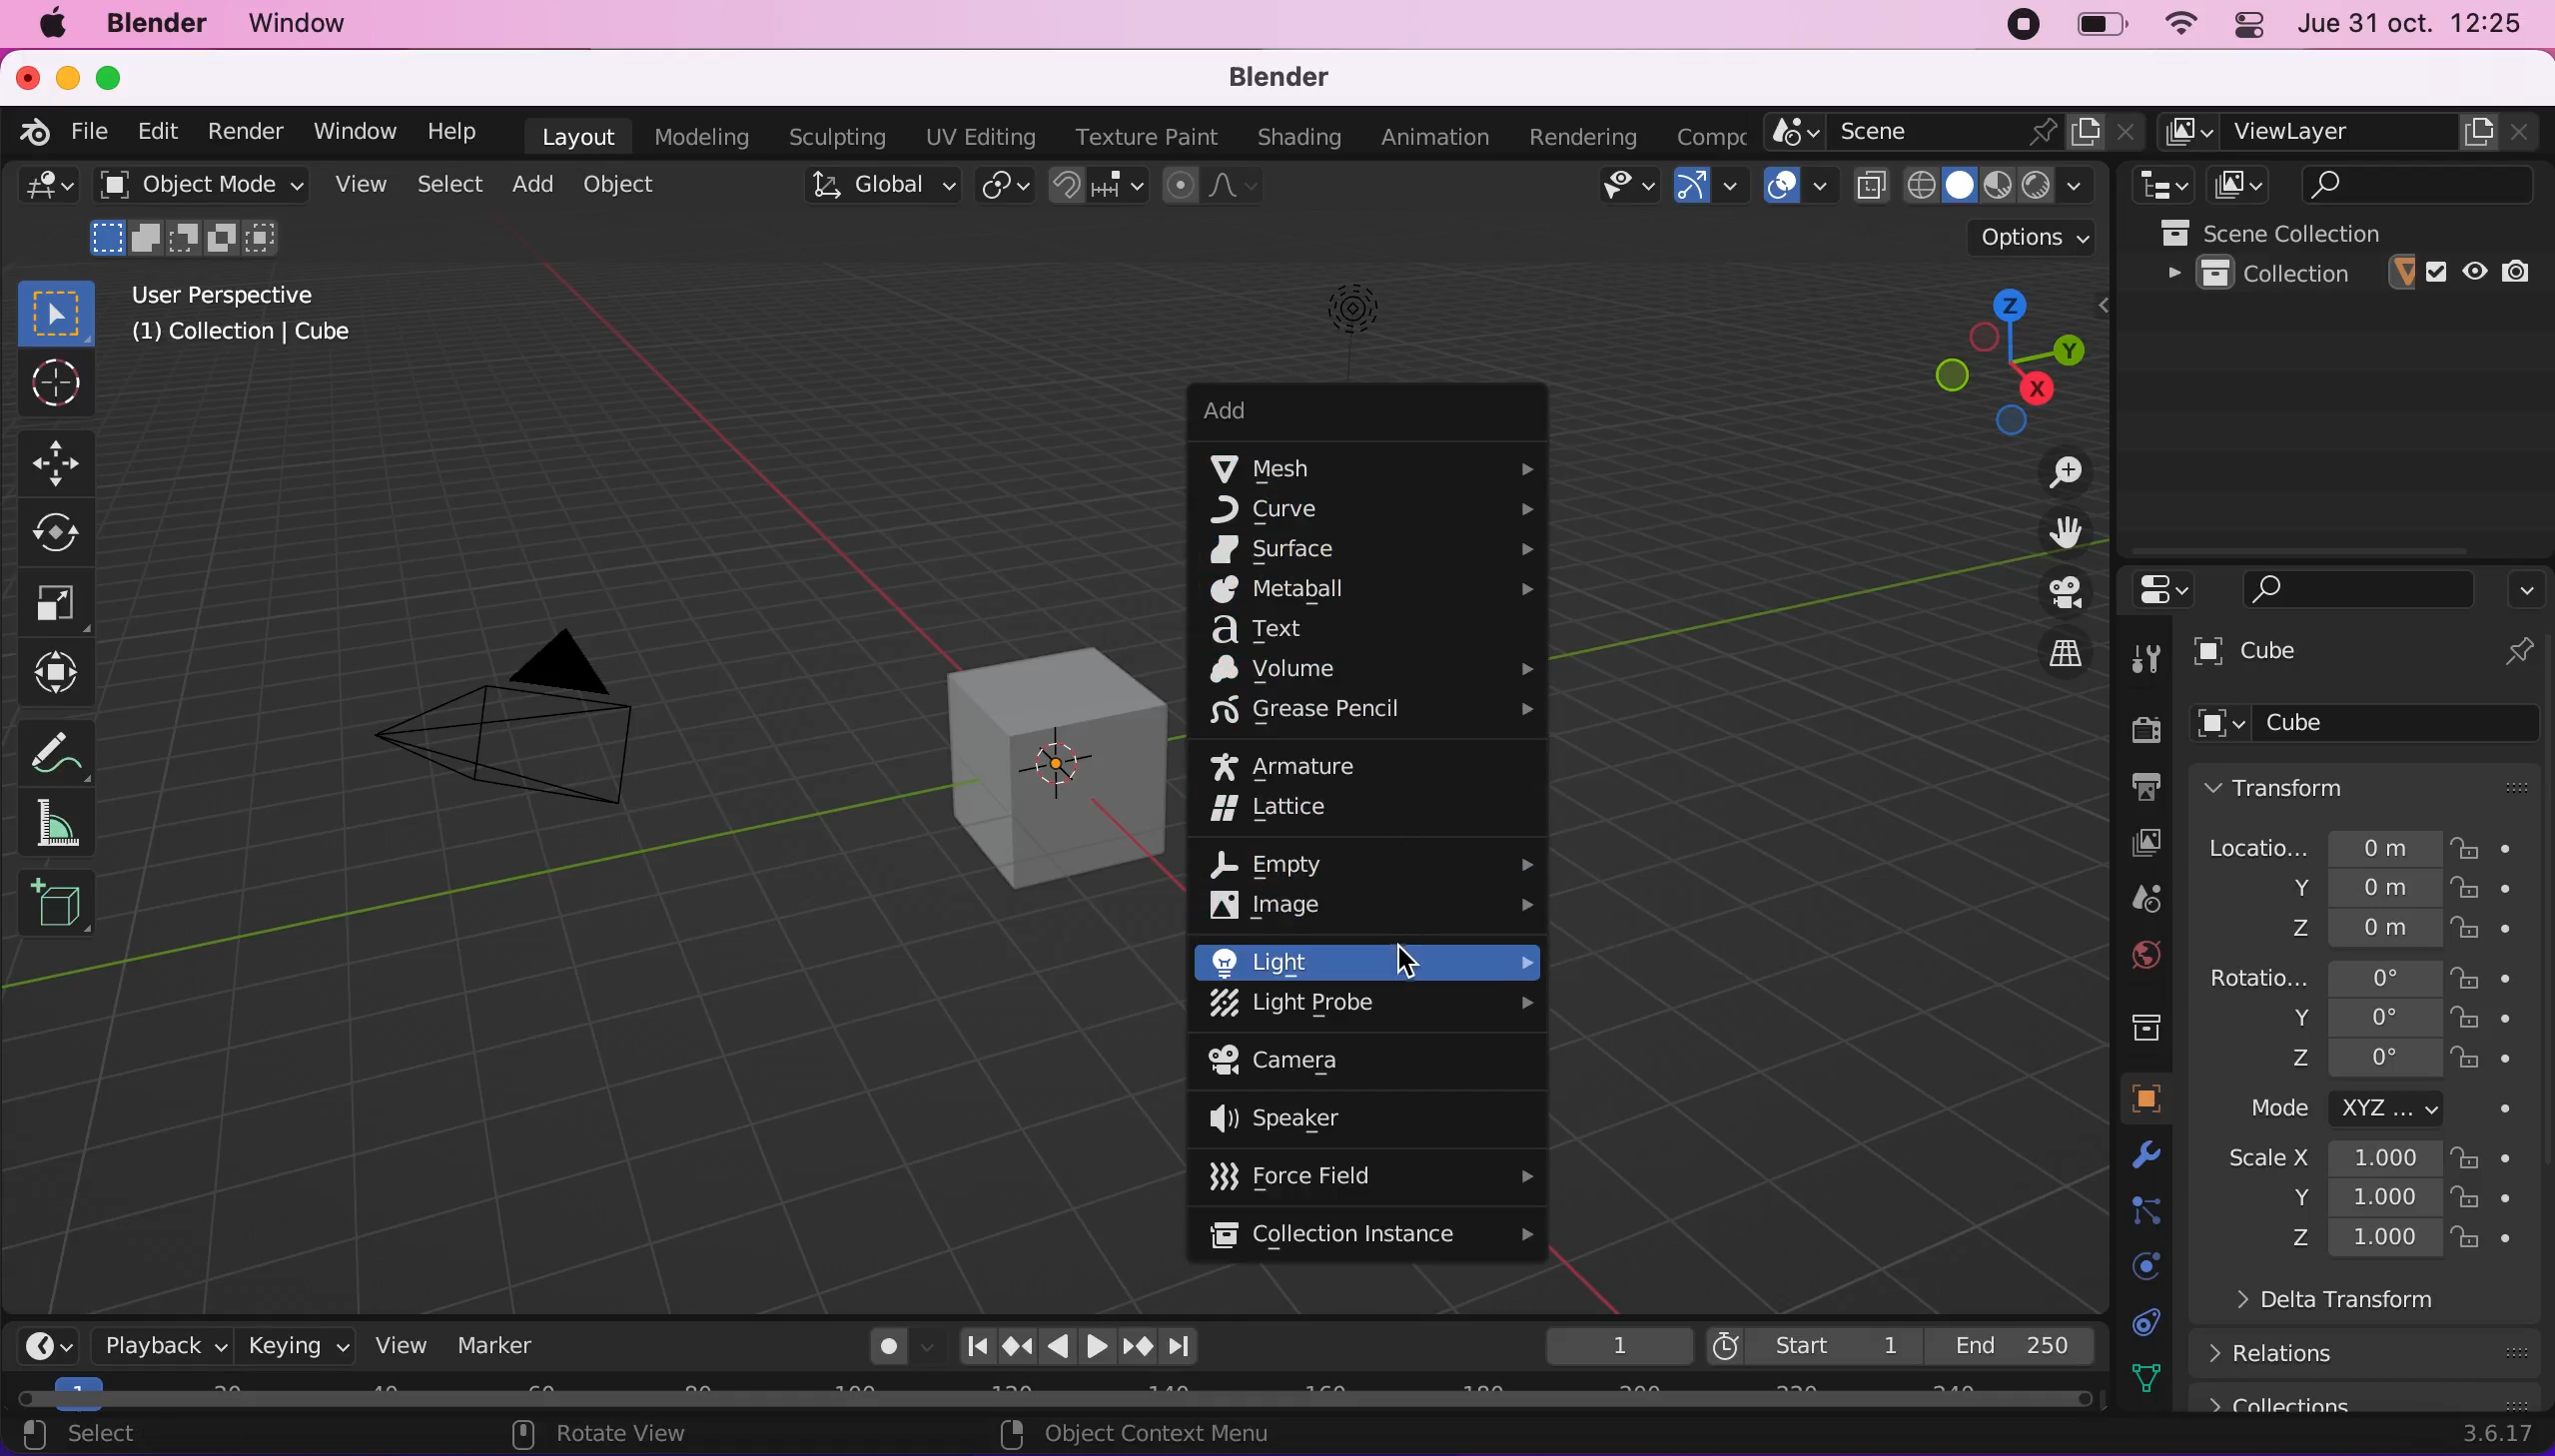 The image size is (2555, 1456). What do you see at coordinates (2141, 1321) in the screenshot?
I see `constraints` at bounding box center [2141, 1321].